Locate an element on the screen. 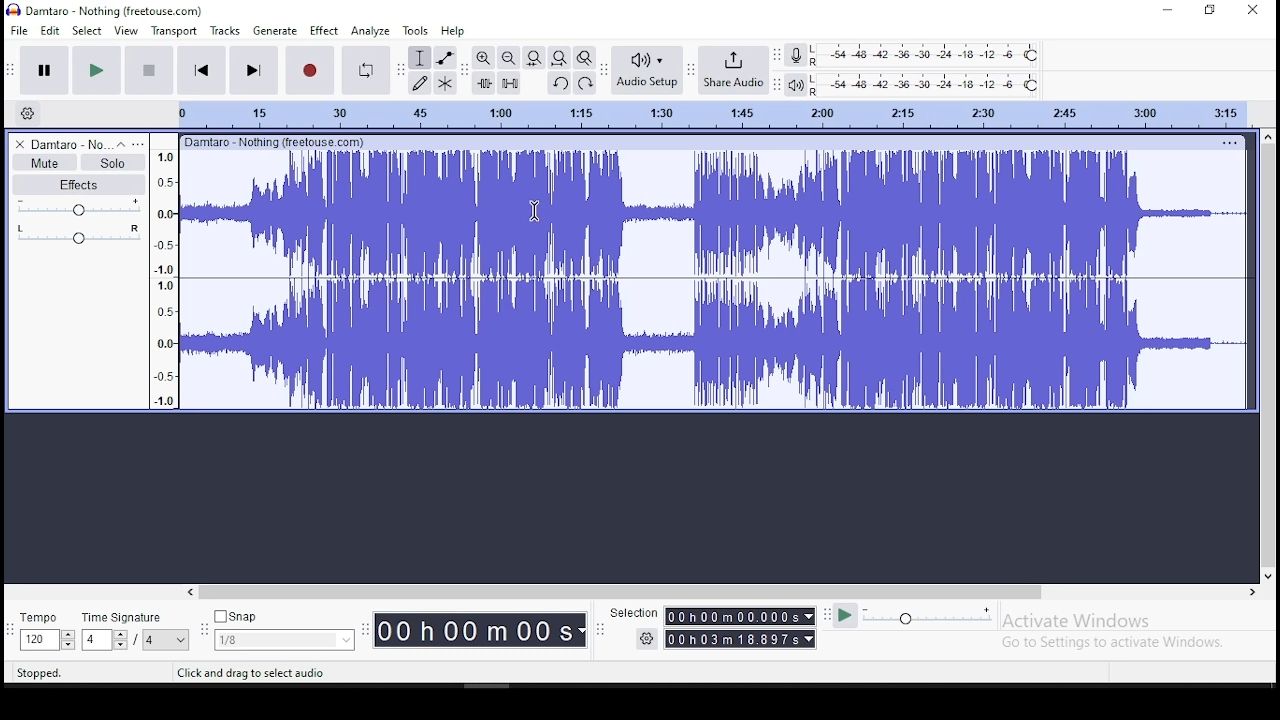 Image resolution: width=1280 pixels, height=720 pixels. zoom in is located at coordinates (482, 58).